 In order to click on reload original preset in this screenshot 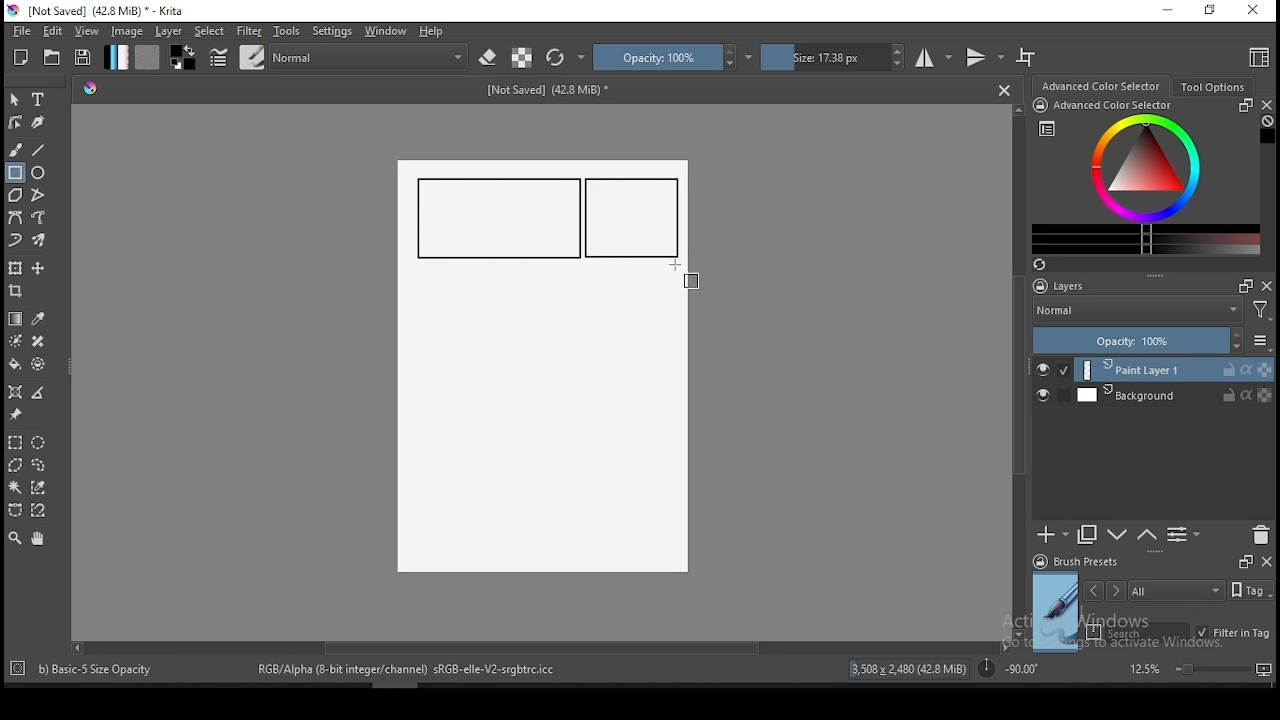, I will do `click(566, 57)`.